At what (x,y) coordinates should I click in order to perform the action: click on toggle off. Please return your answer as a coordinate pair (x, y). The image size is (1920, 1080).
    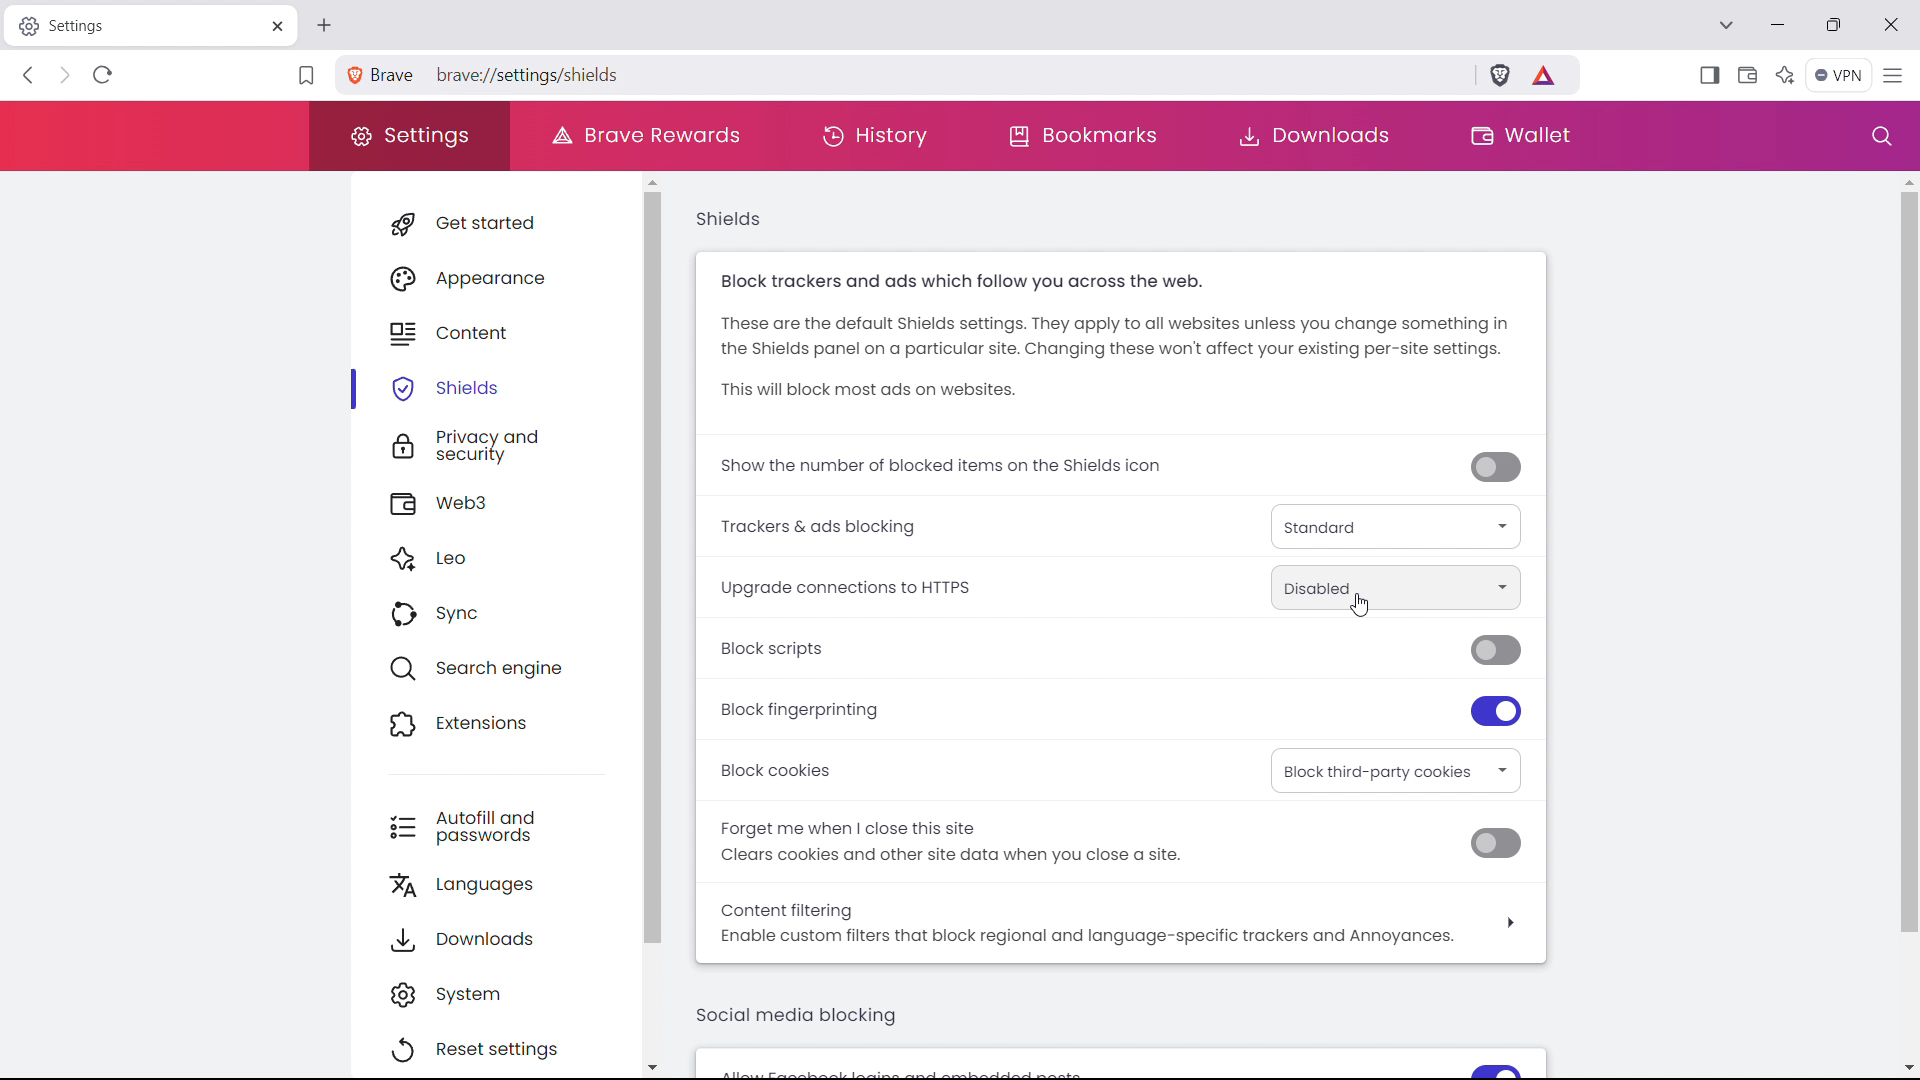
    Looking at the image, I should click on (1496, 844).